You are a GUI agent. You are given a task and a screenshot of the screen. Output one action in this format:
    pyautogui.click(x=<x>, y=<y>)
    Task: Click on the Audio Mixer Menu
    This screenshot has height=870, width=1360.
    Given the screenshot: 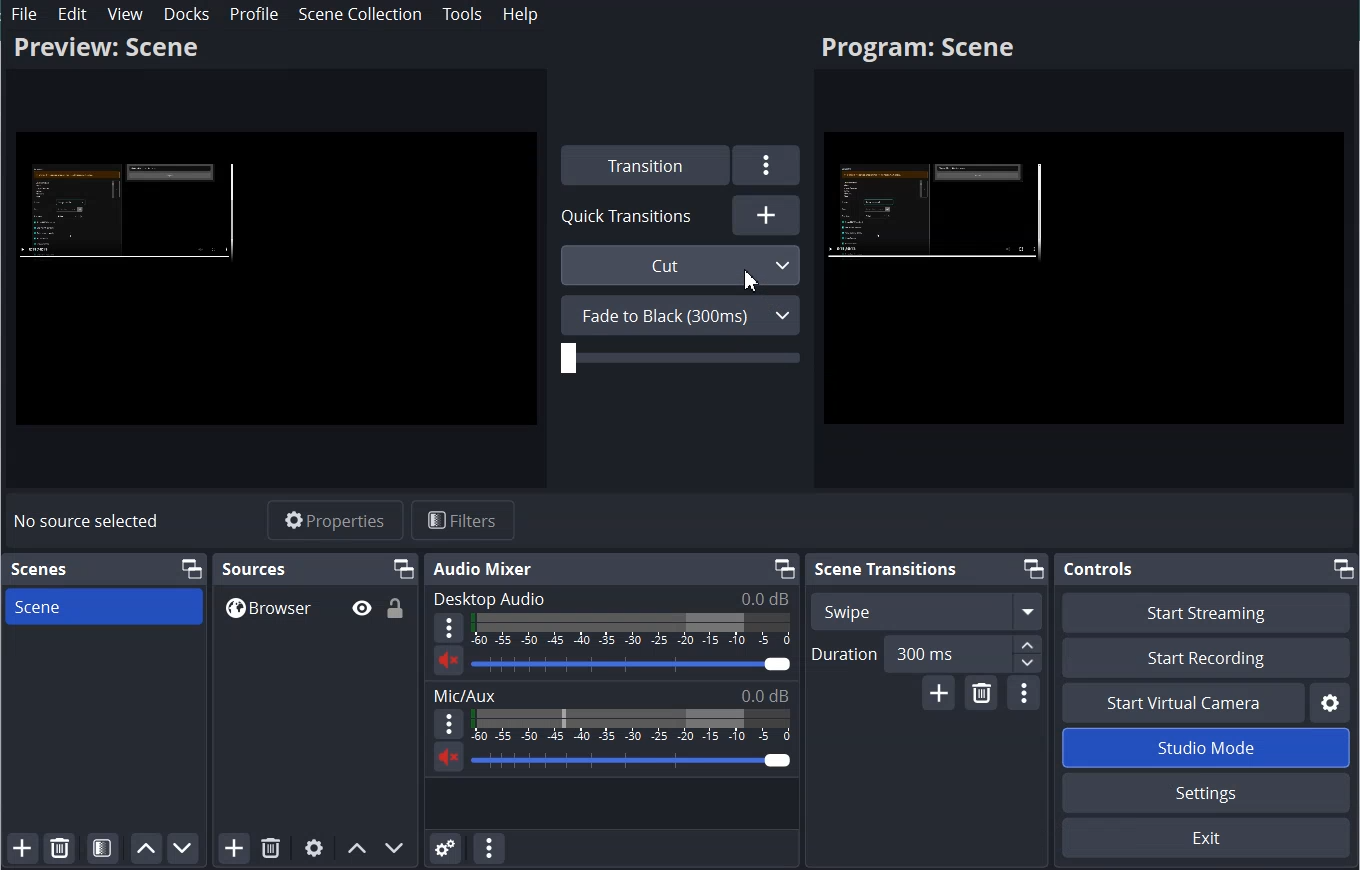 What is the action you would take?
    pyautogui.click(x=488, y=848)
    